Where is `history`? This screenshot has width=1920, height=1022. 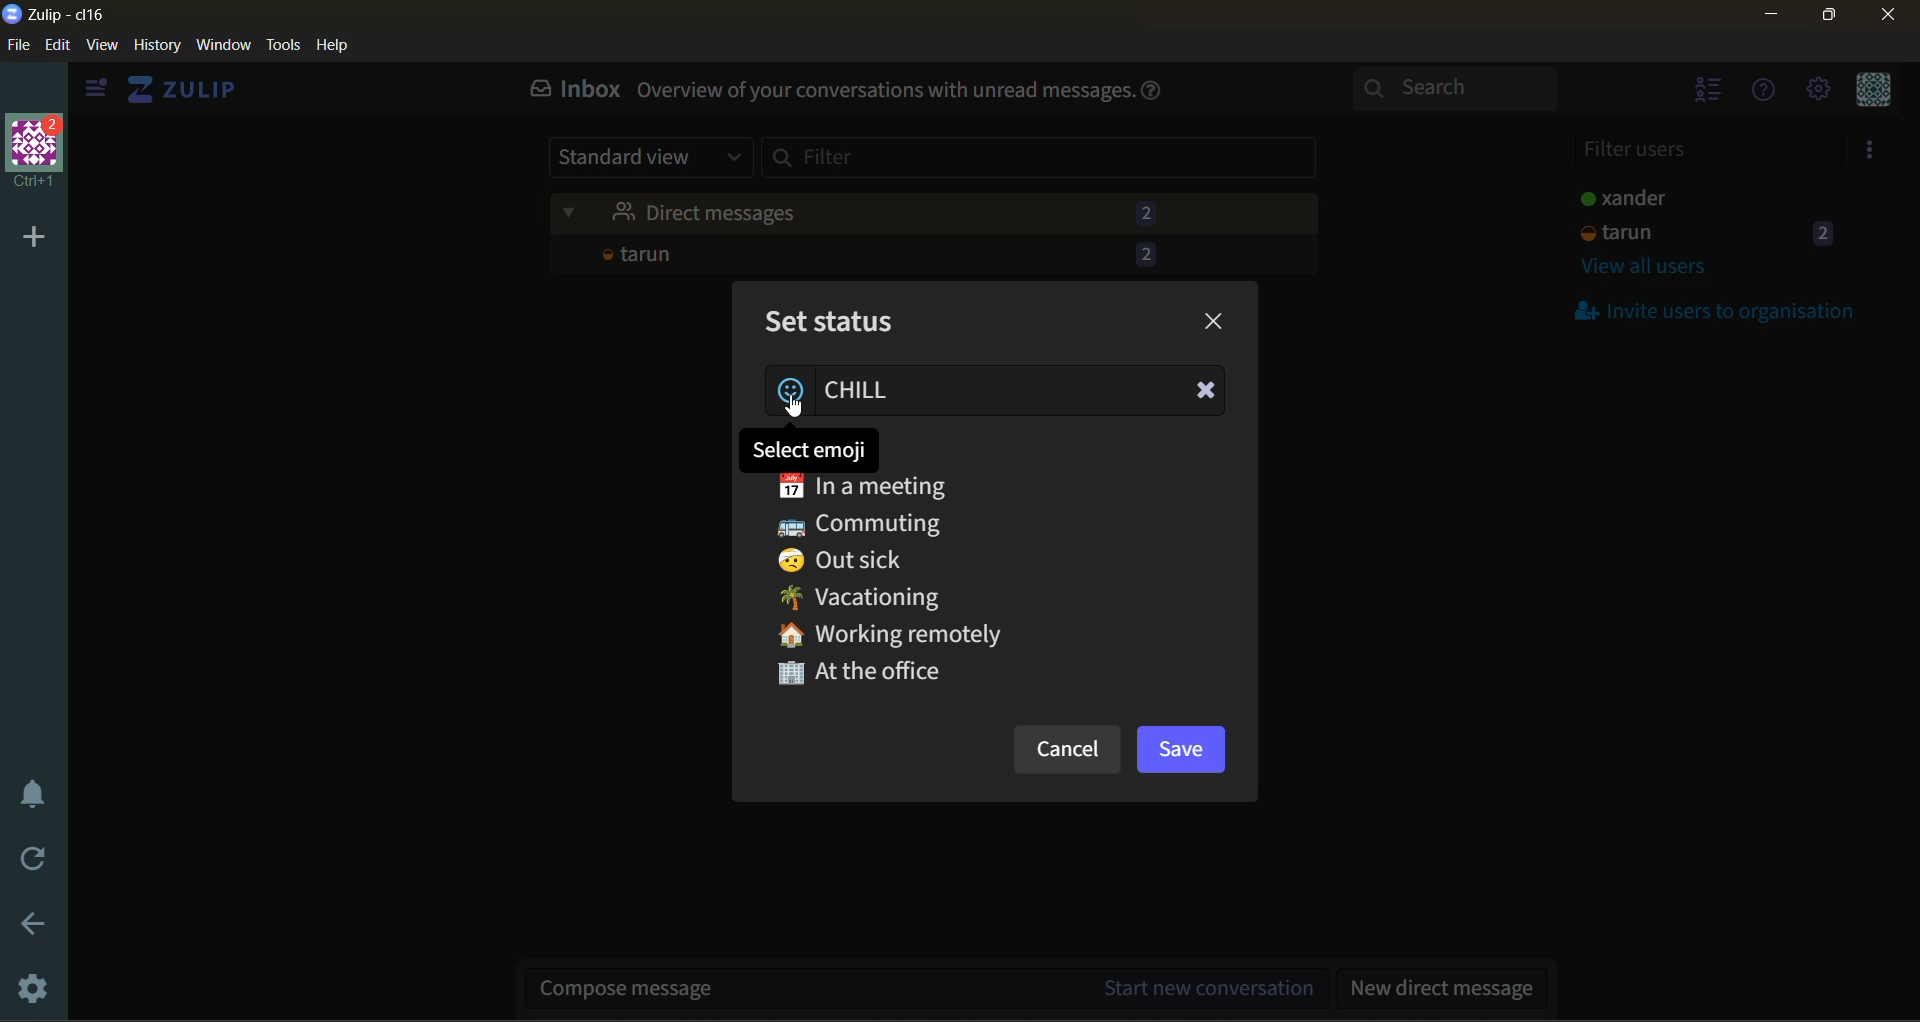 history is located at coordinates (156, 46).